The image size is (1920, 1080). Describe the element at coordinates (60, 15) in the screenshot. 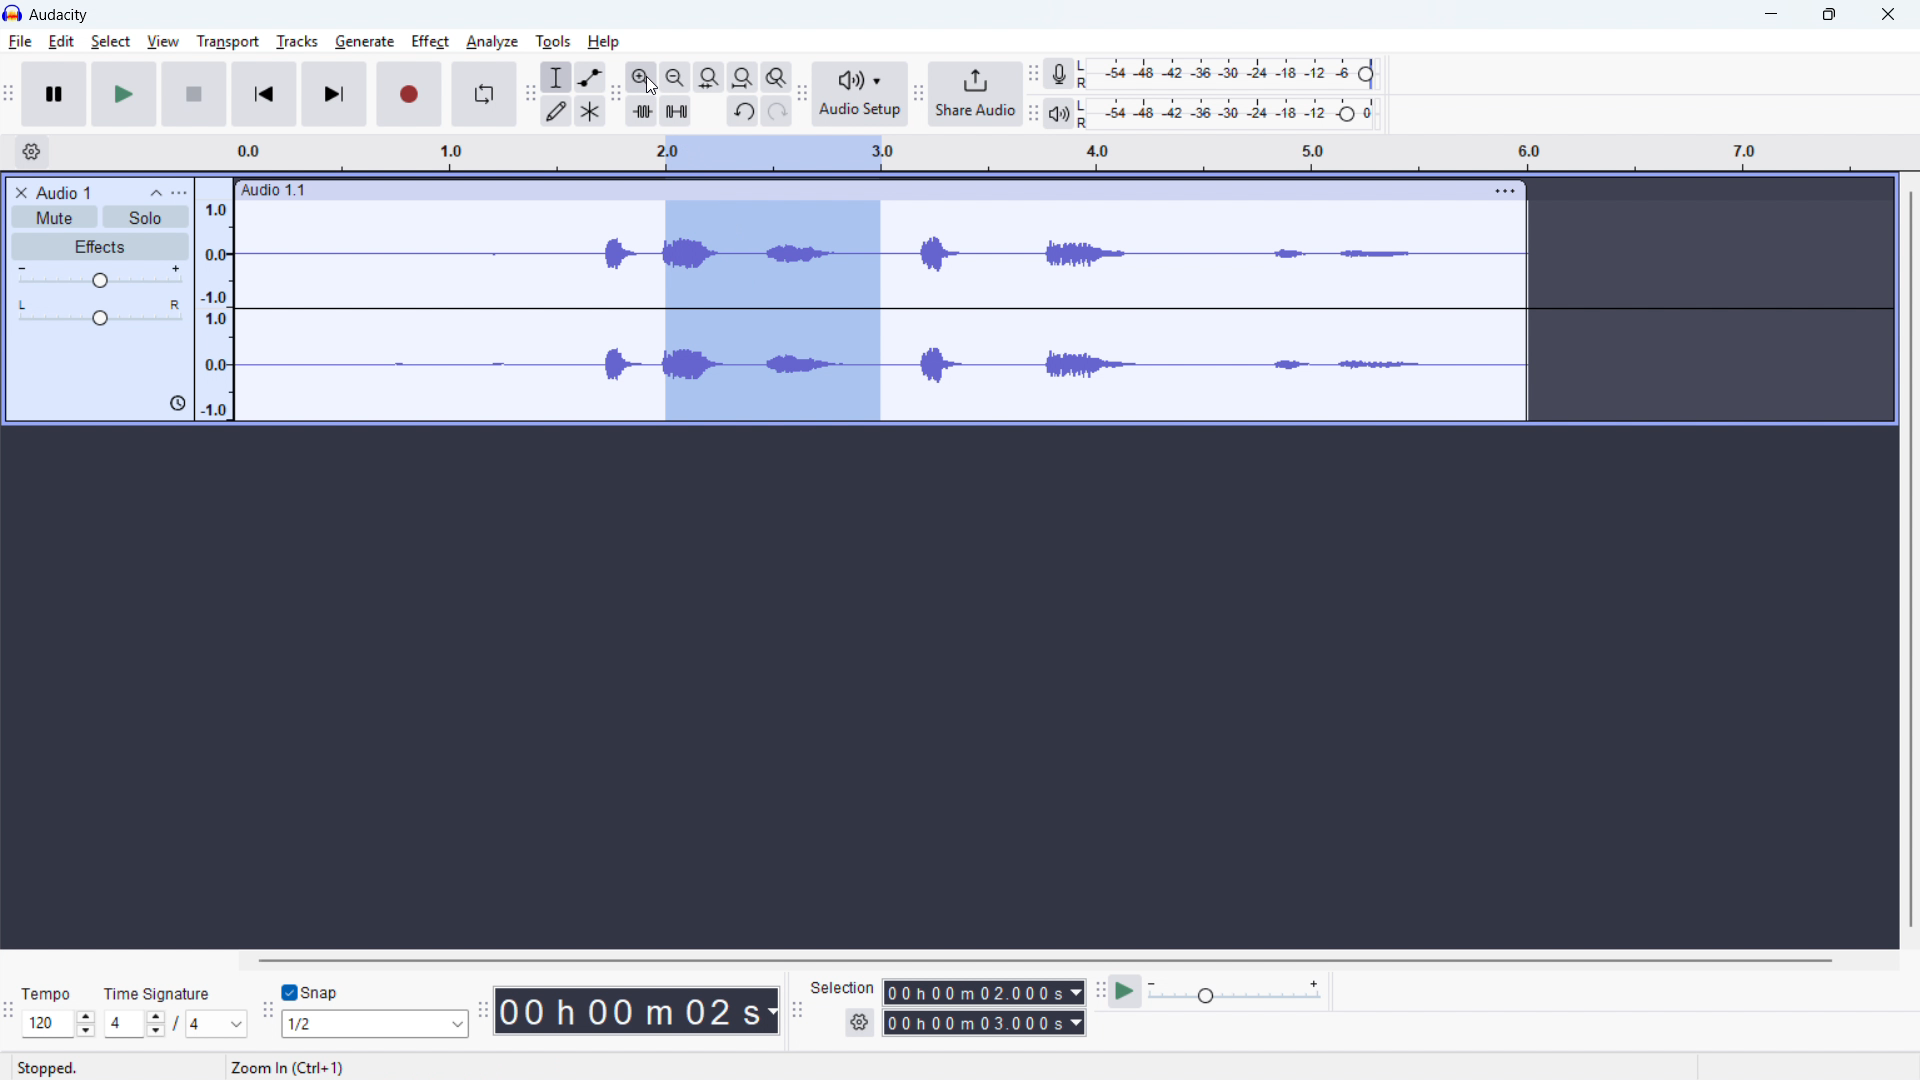

I see `audacity` at that location.